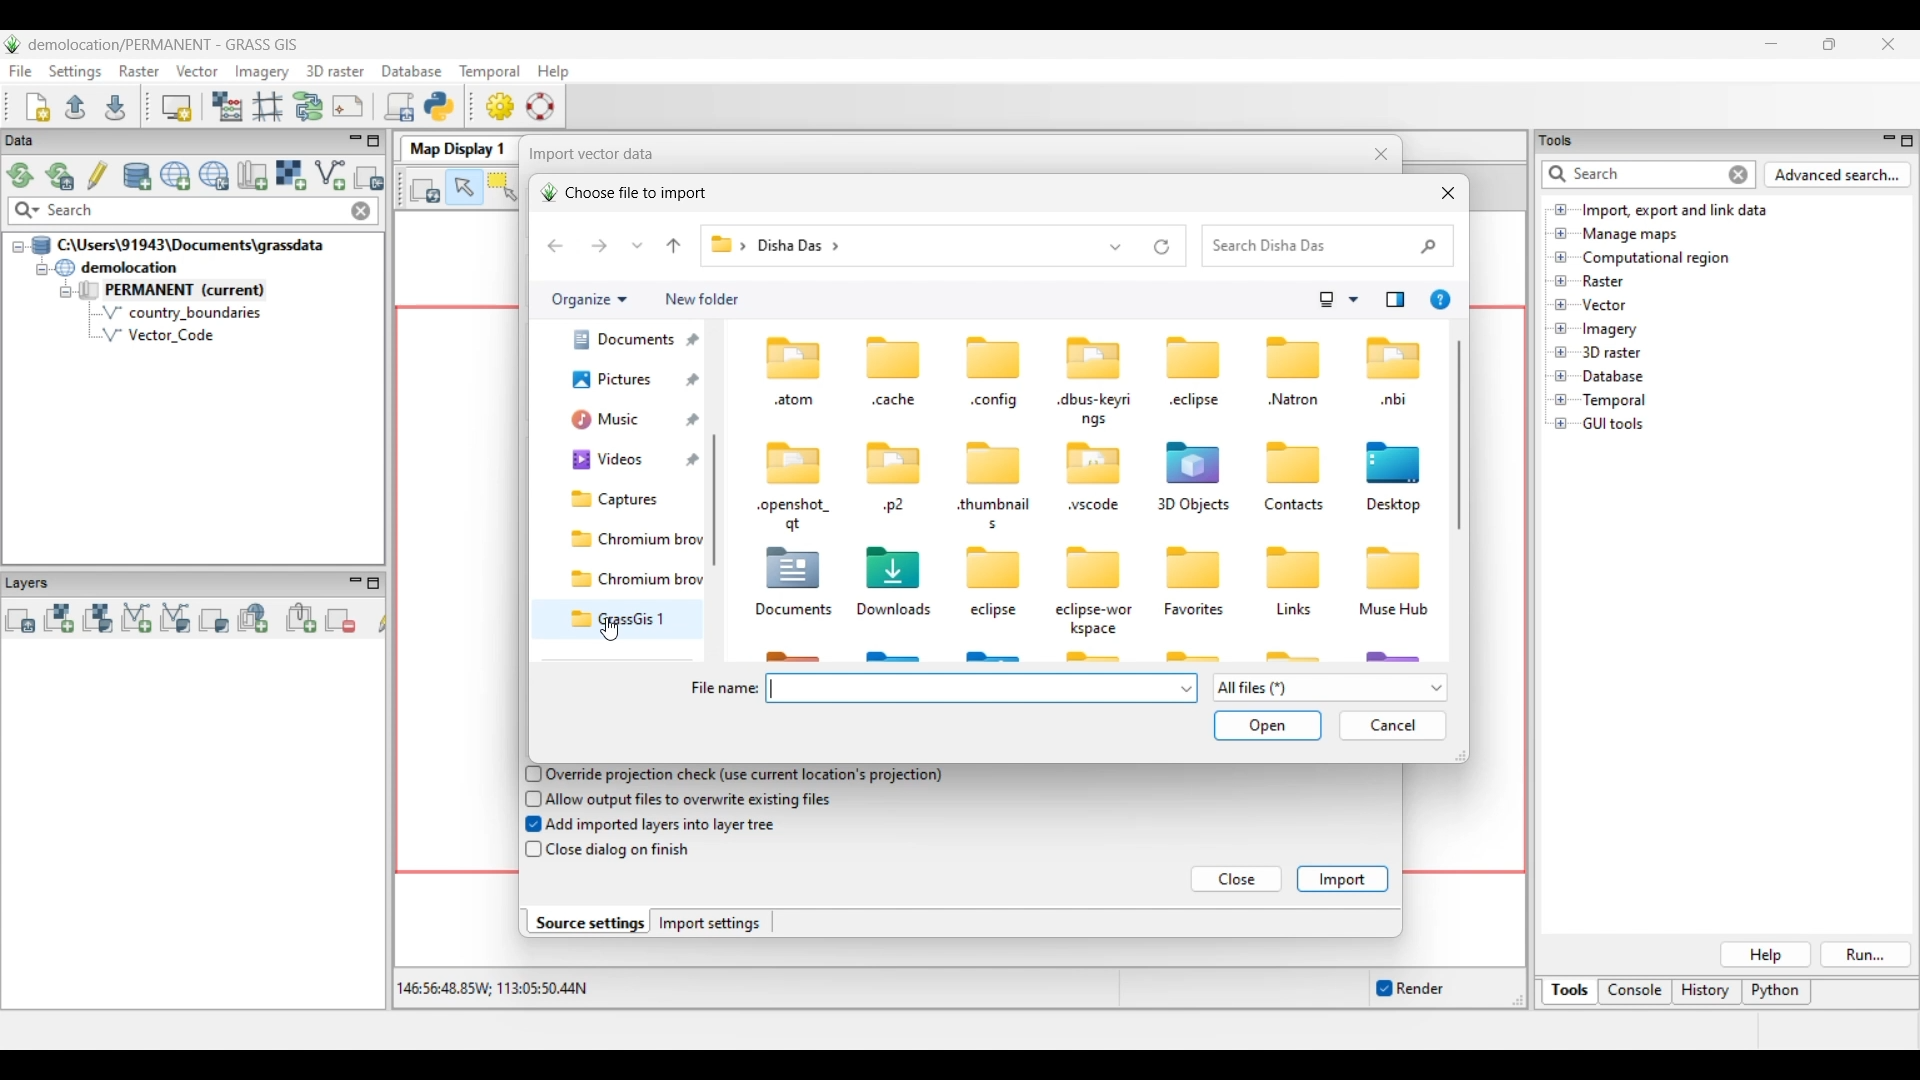  What do you see at coordinates (412, 72) in the screenshot?
I see `Database menu` at bounding box center [412, 72].